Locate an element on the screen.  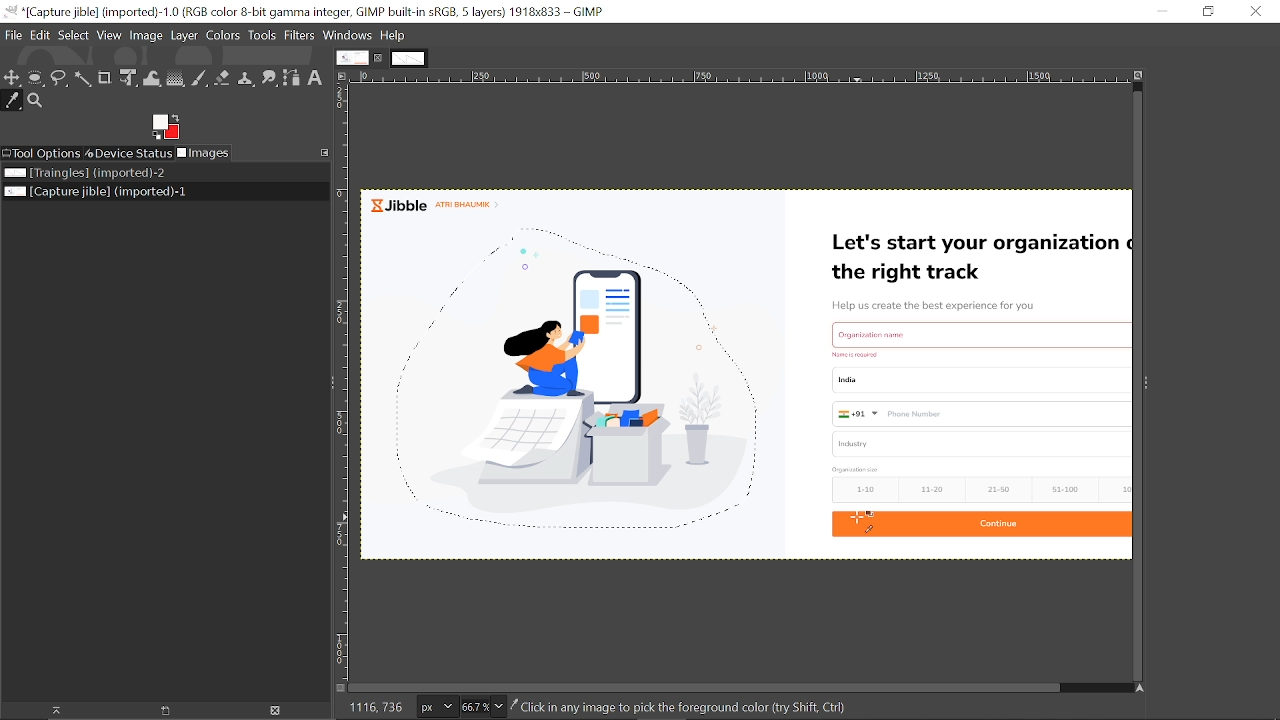
Colors is located at coordinates (223, 36).